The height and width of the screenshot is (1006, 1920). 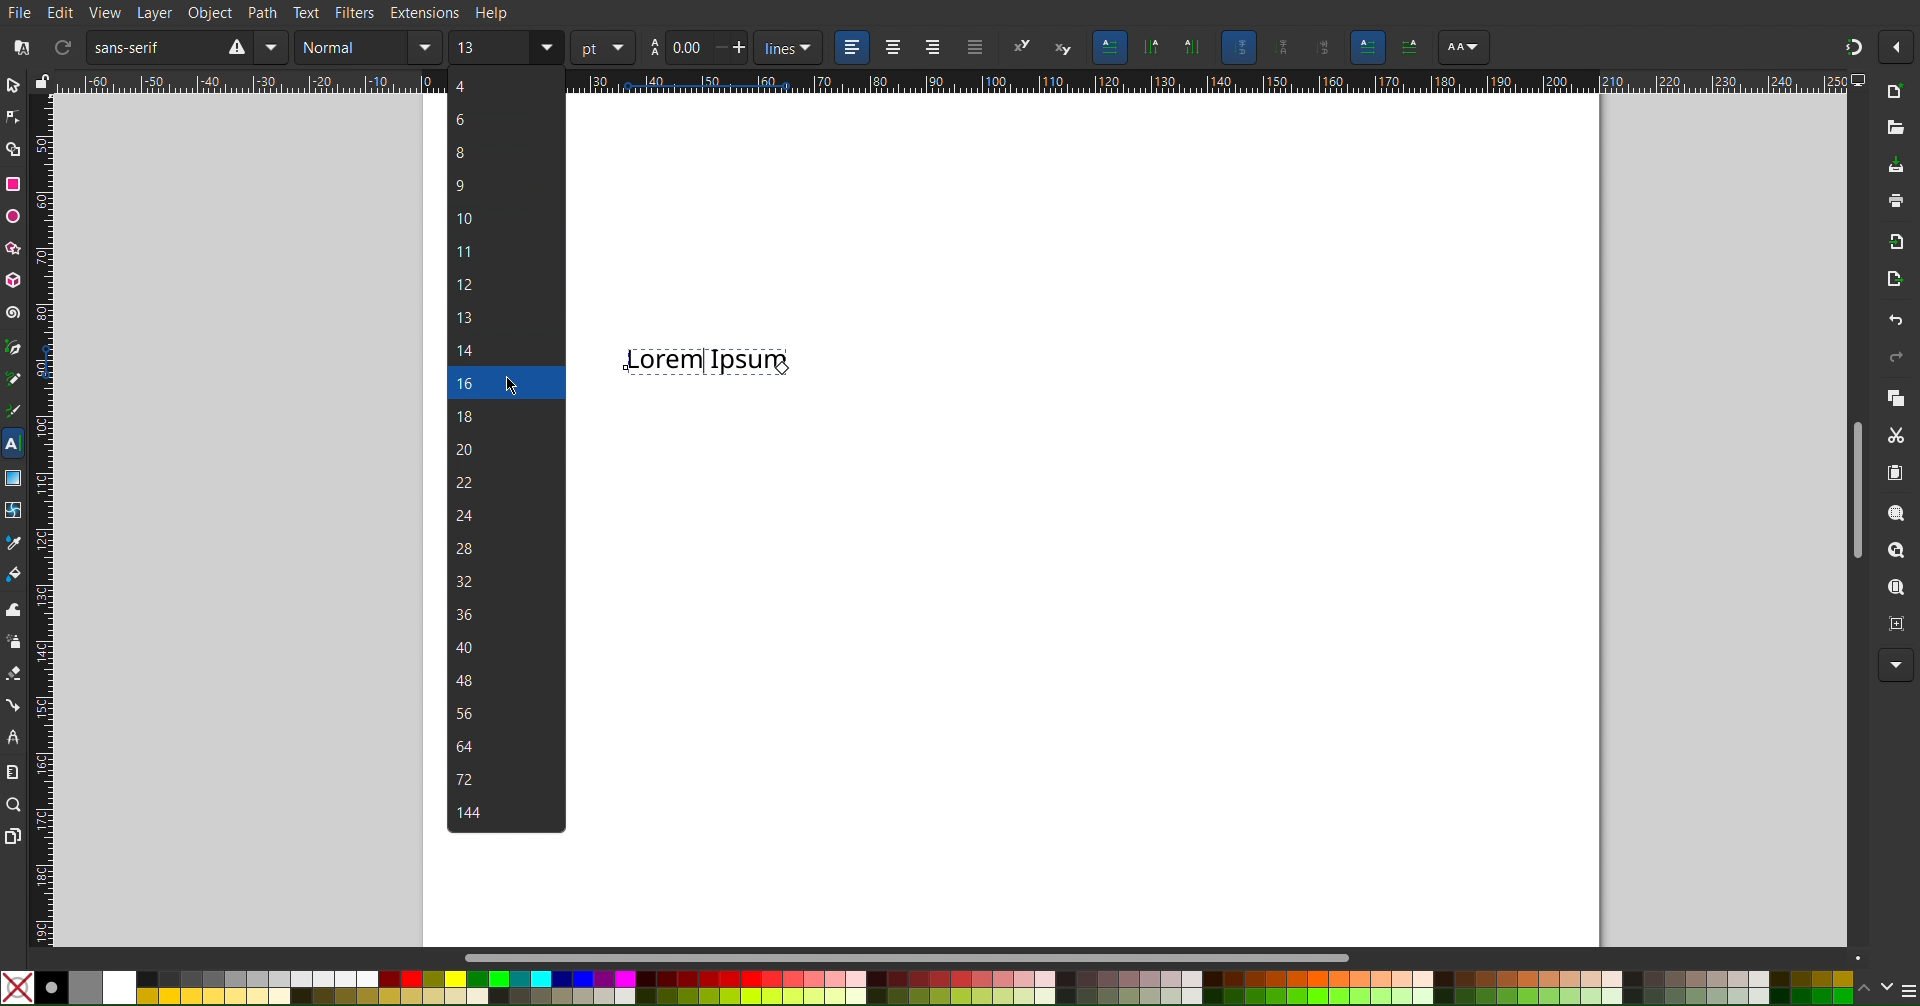 I want to click on Horizontal Ruler, so click(x=248, y=82).